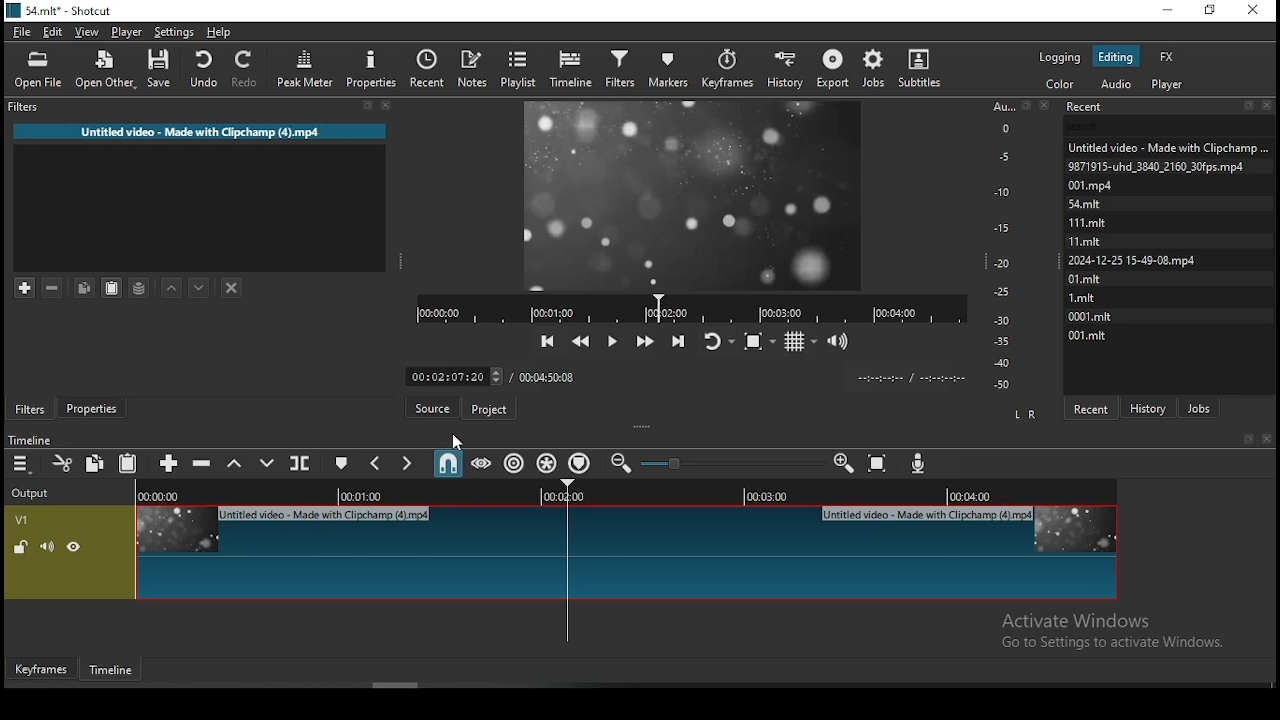 Image resolution: width=1280 pixels, height=720 pixels. What do you see at coordinates (23, 32) in the screenshot?
I see `file` at bounding box center [23, 32].